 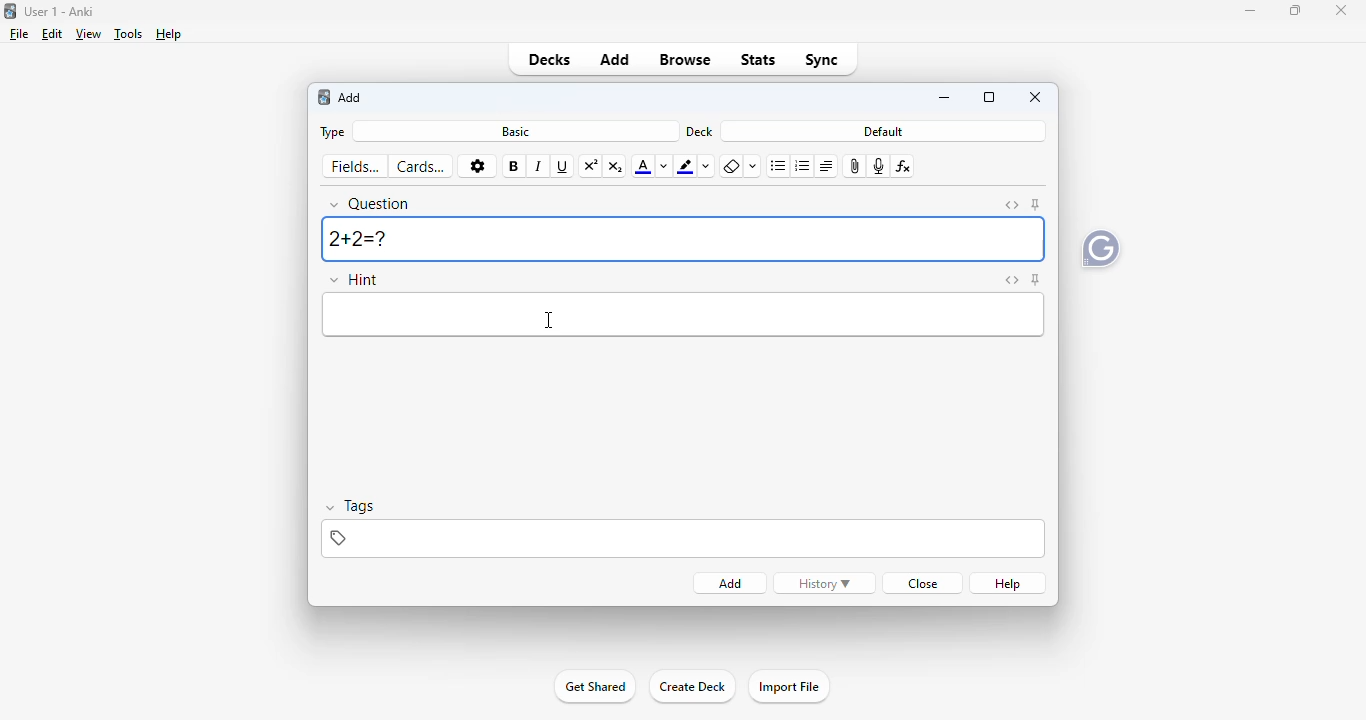 I want to click on minimize, so click(x=1250, y=11).